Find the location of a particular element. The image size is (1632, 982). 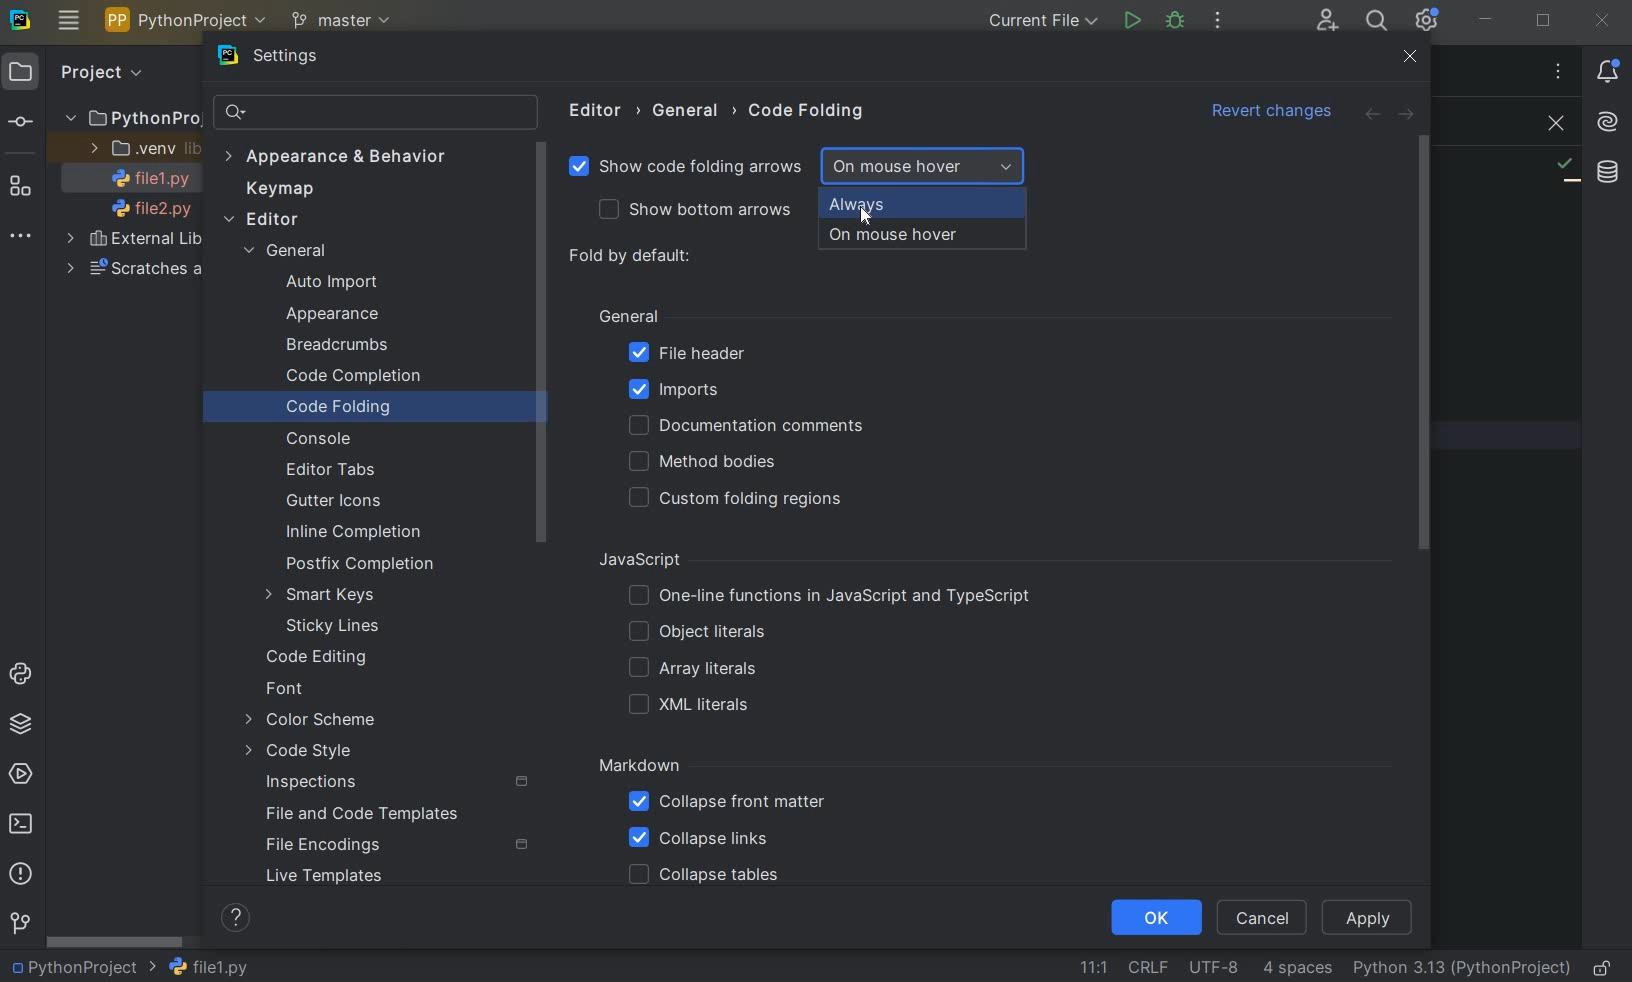

PYTHON PACKAGES is located at coordinates (26, 725).